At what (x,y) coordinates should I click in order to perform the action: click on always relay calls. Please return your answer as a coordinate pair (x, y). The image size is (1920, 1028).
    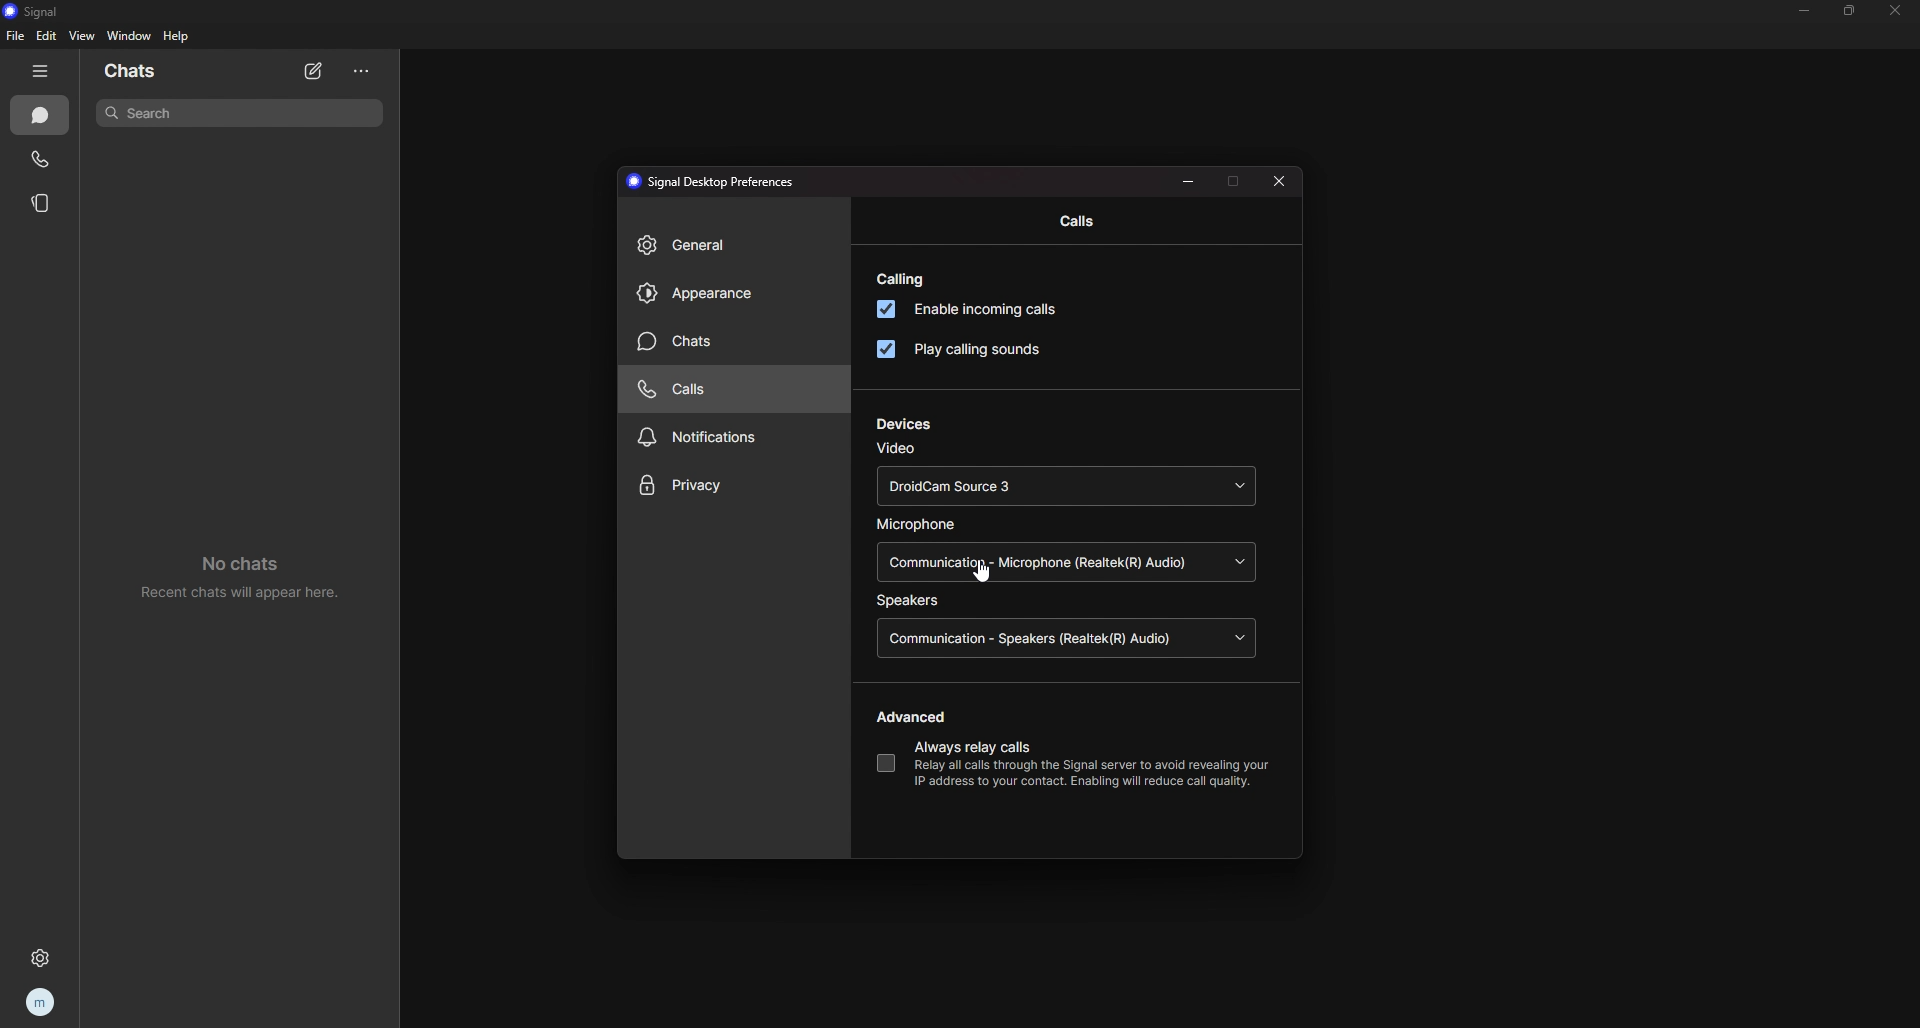
    Looking at the image, I should click on (886, 763).